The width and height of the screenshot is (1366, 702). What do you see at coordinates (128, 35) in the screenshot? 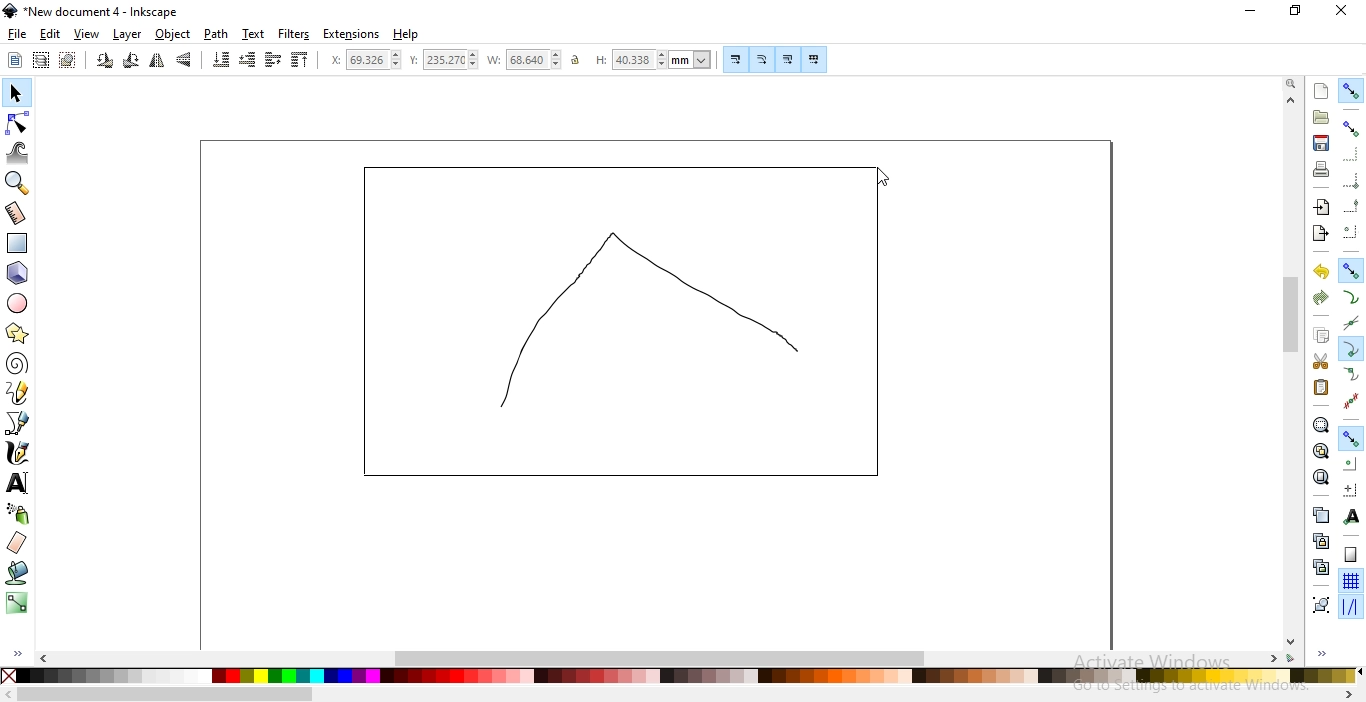
I see `layer` at bounding box center [128, 35].